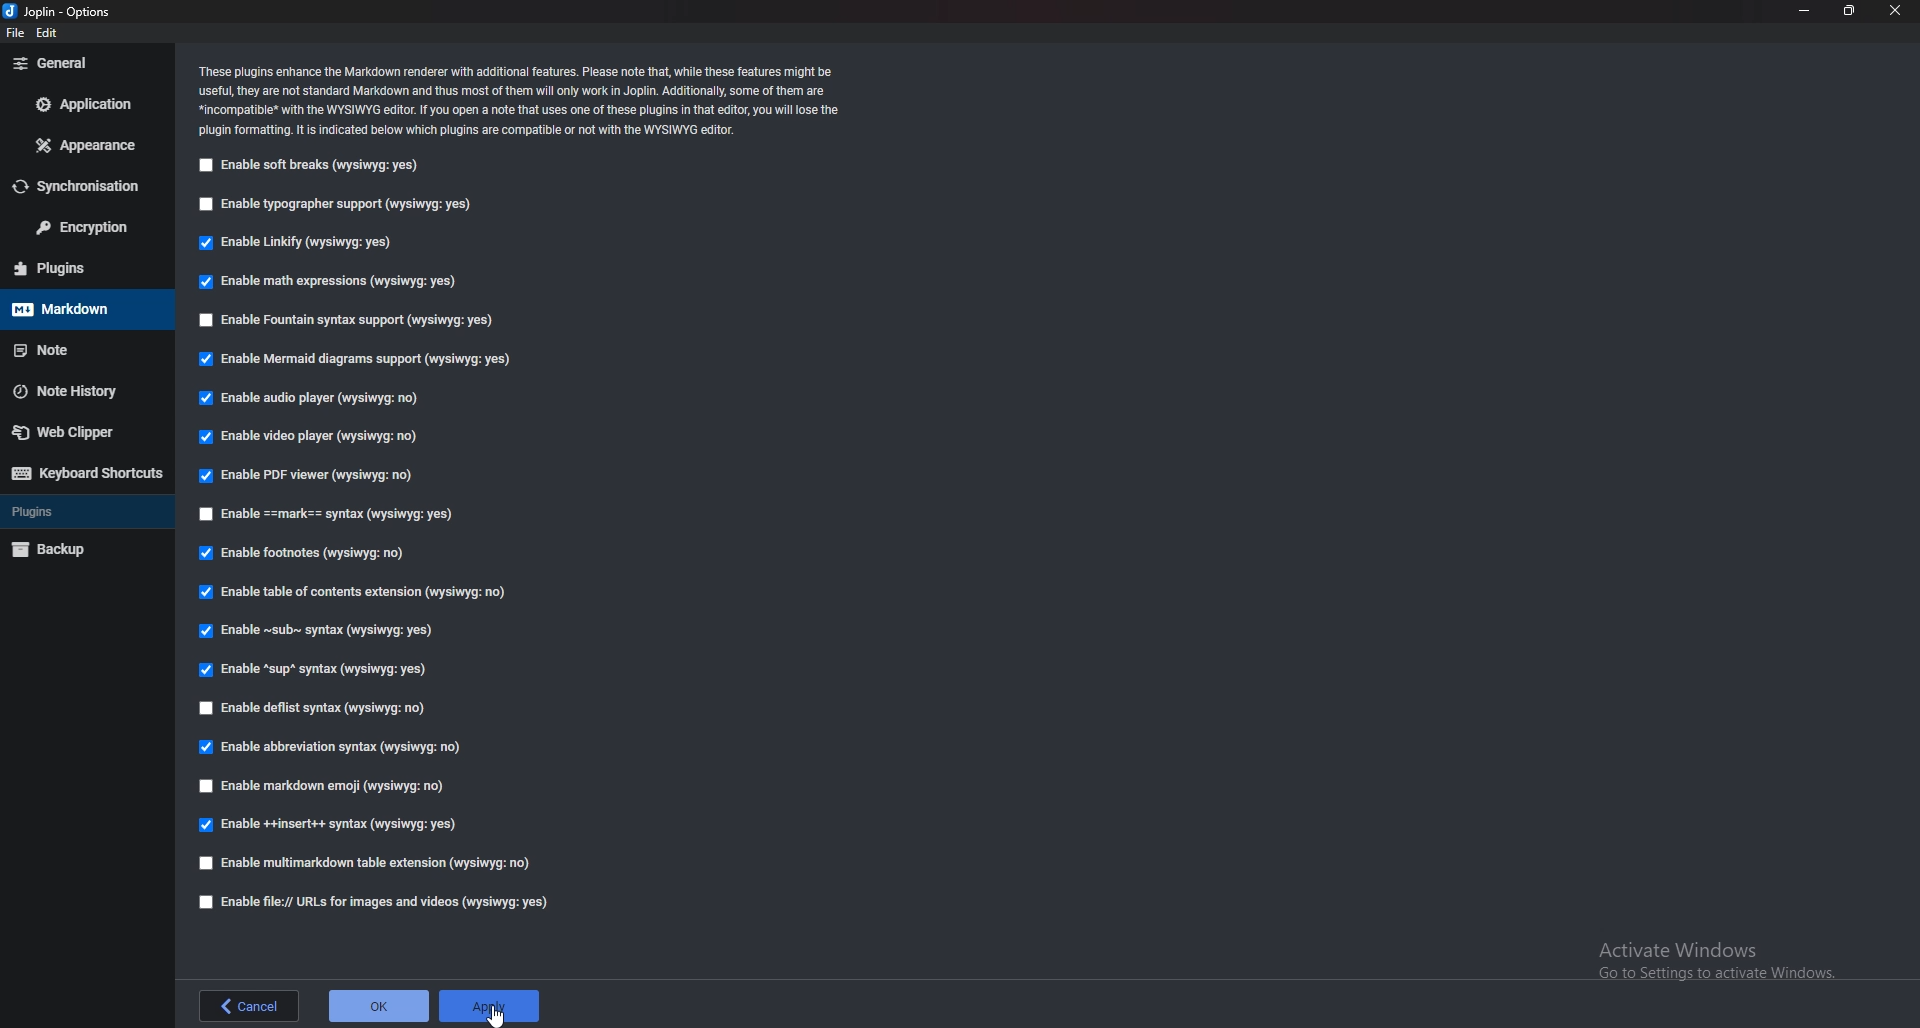 Image resolution: width=1920 pixels, height=1028 pixels. Describe the element at coordinates (89, 229) in the screenshot. I see `Encryption` at that location.